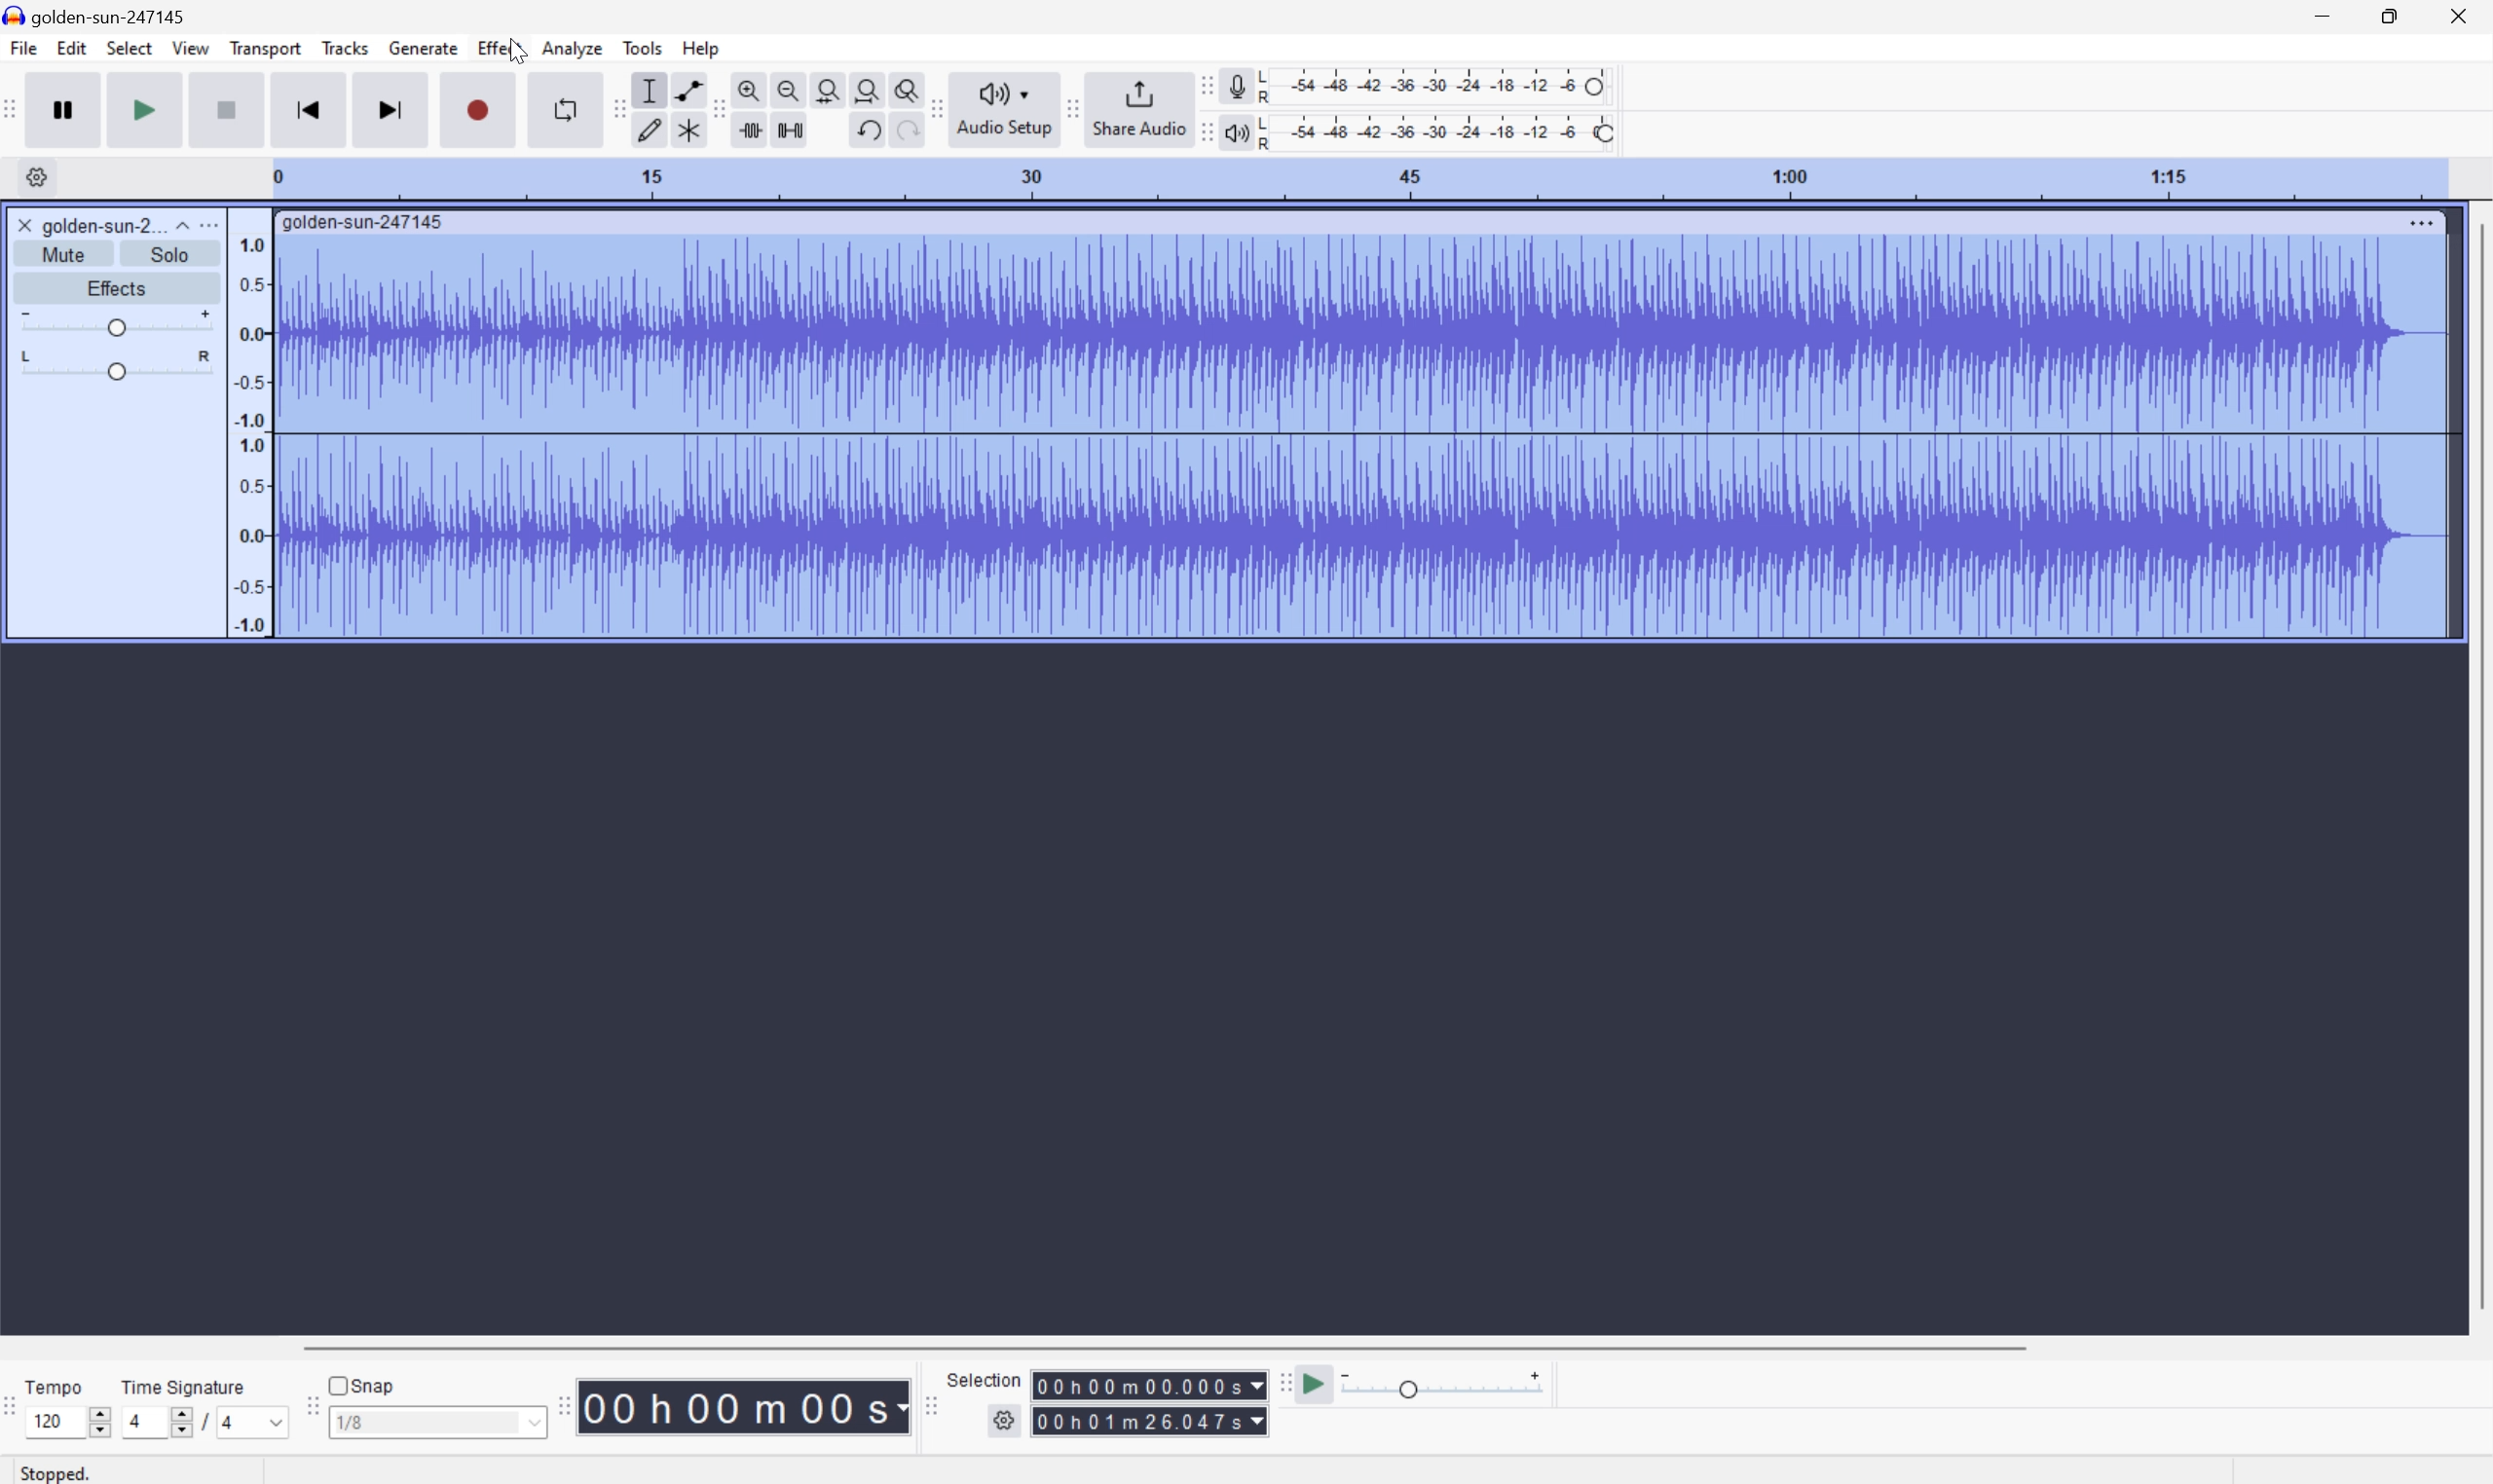 Image resolution: width=2493 pixels, height=1484 pixels. Describe the element at coordinates (1007, 1425) in the screenshot. I see `Settings` at that location.